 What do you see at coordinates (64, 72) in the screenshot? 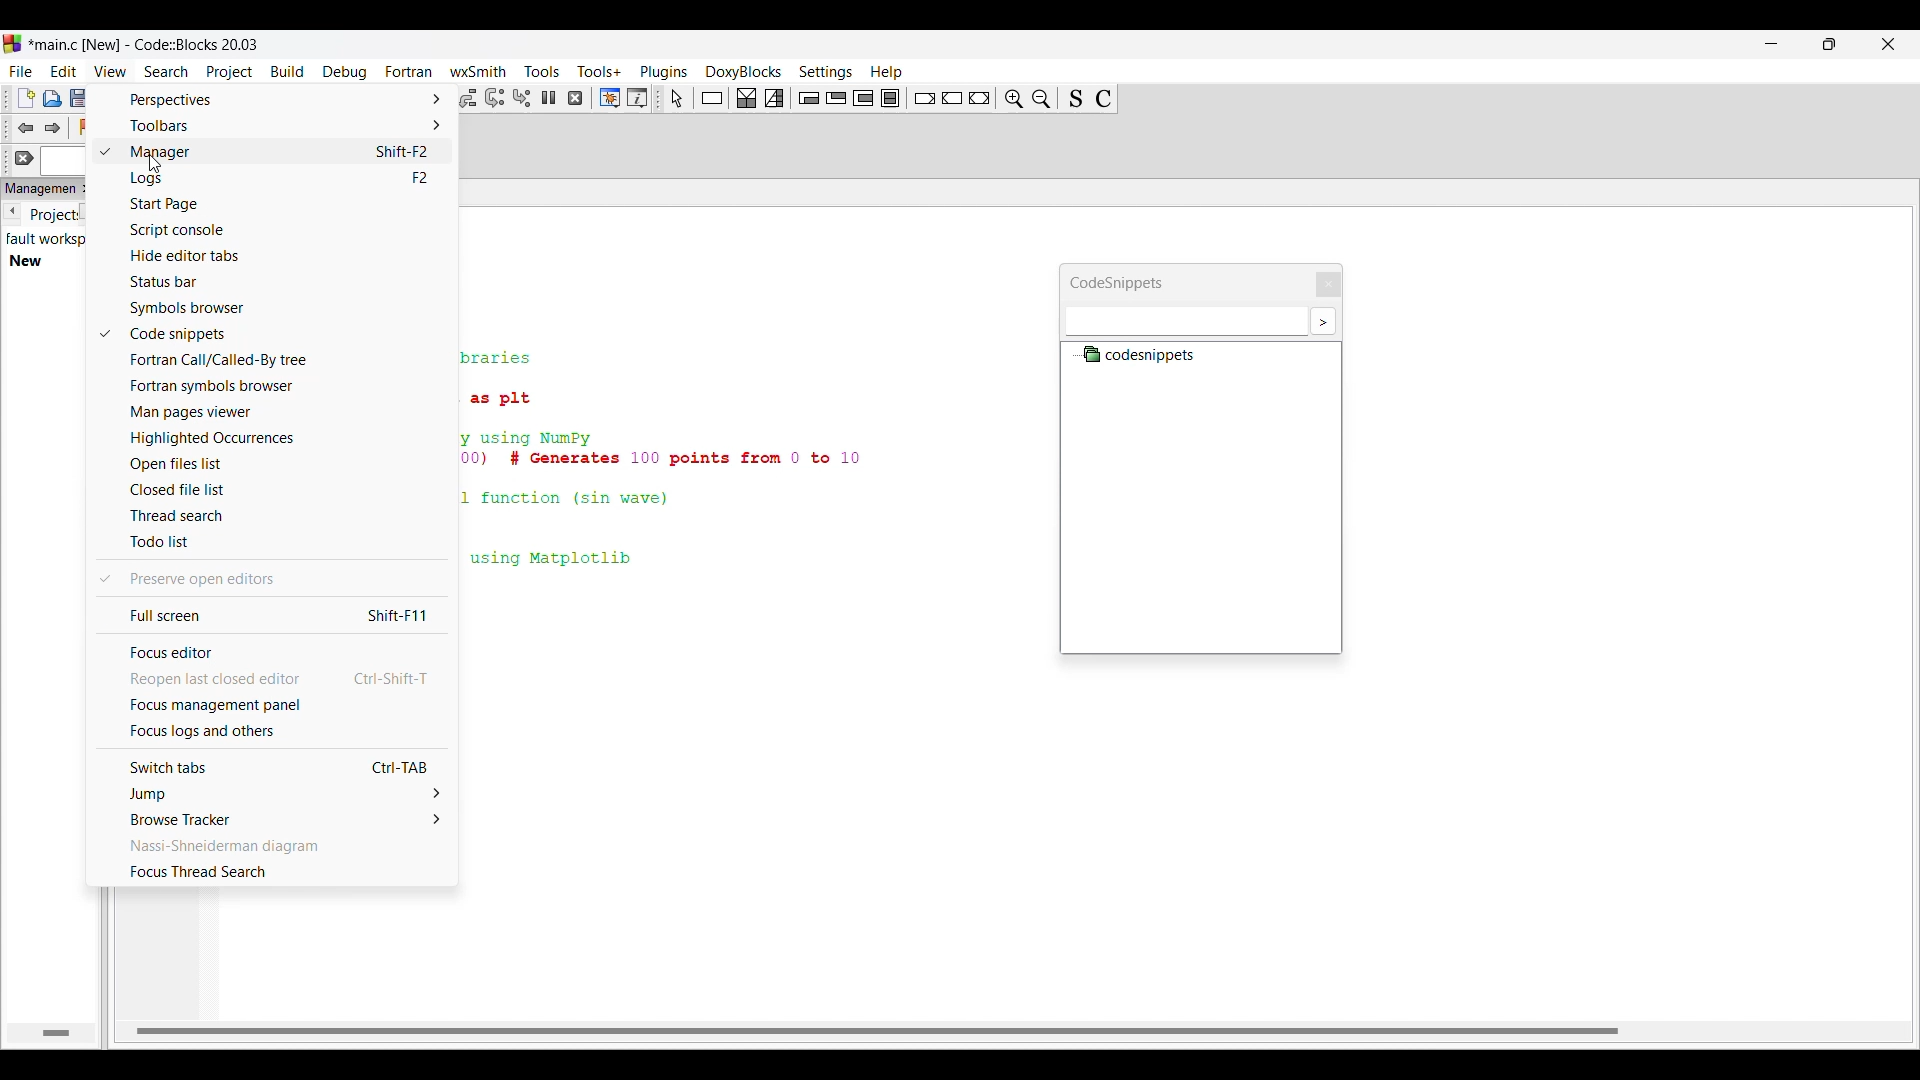
I see `Edit menu` at bounding box center [64, 72].